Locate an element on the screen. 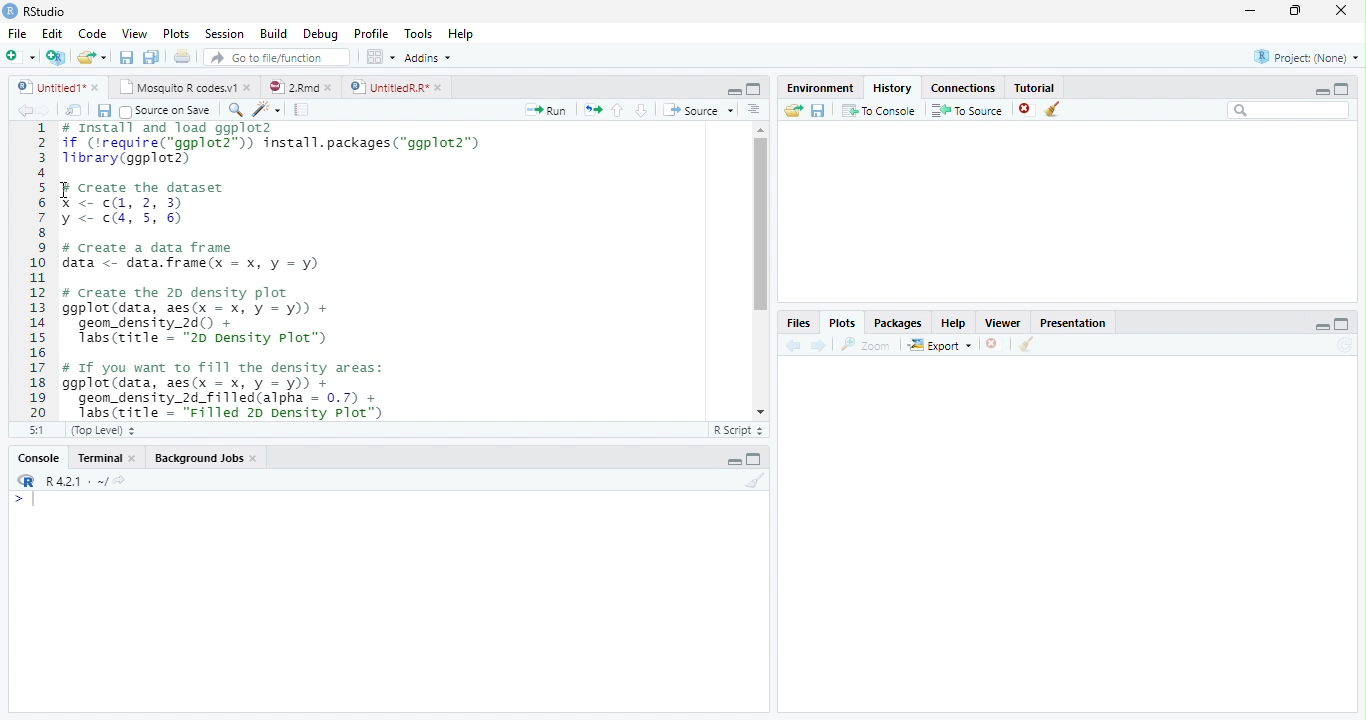 This screenshot has width=1366, height=720. To source is located at coordinates (968, 111).